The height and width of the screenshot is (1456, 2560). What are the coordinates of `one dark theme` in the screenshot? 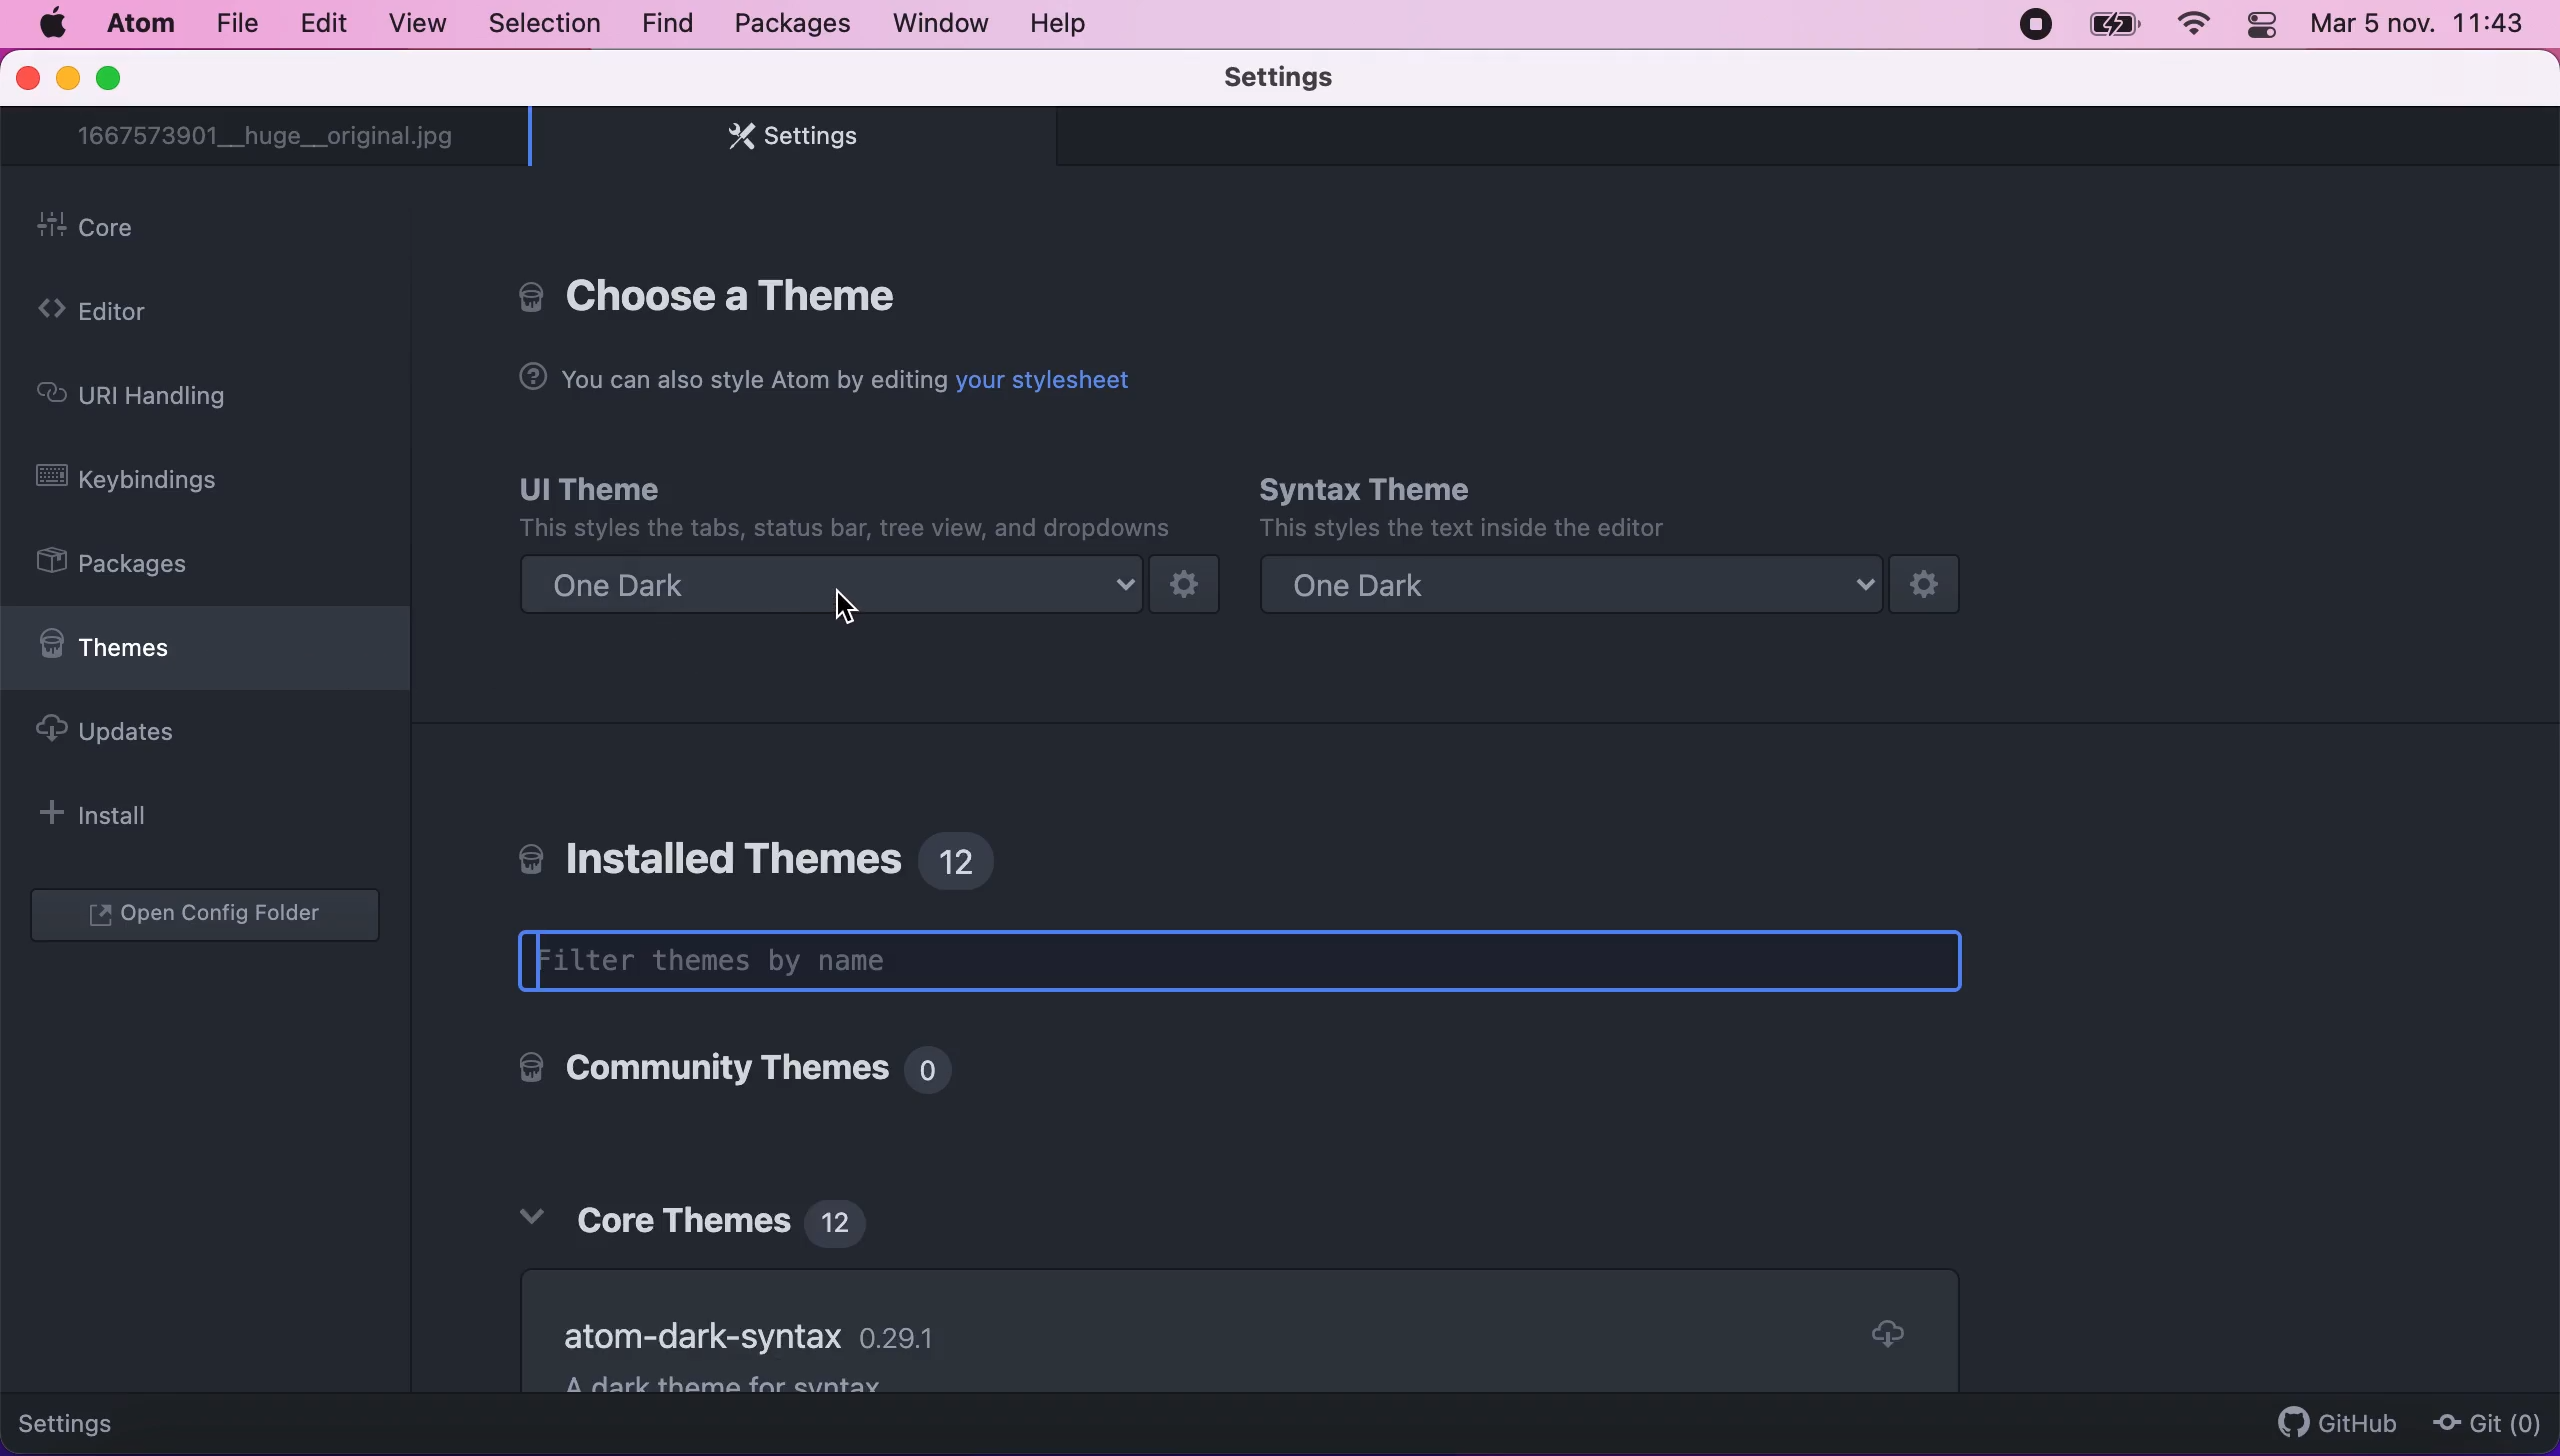 It's located at (870, 587).